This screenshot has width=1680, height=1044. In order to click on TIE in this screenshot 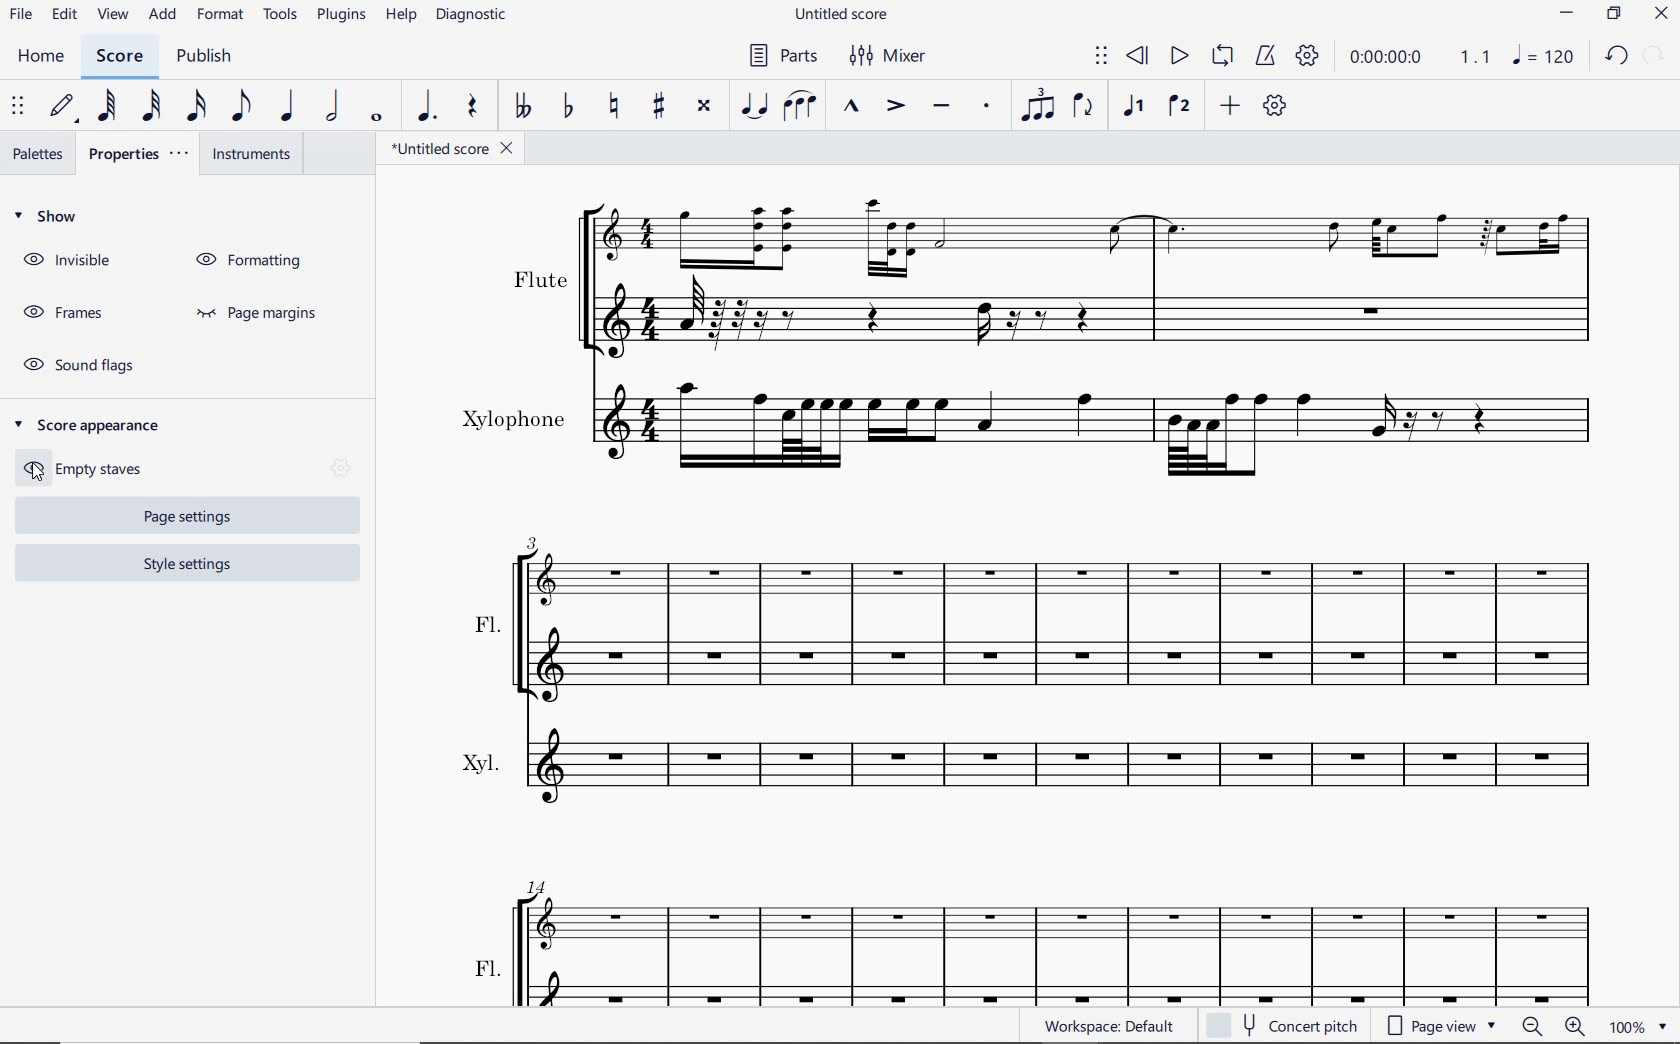, I will do `click(755, 106)`.